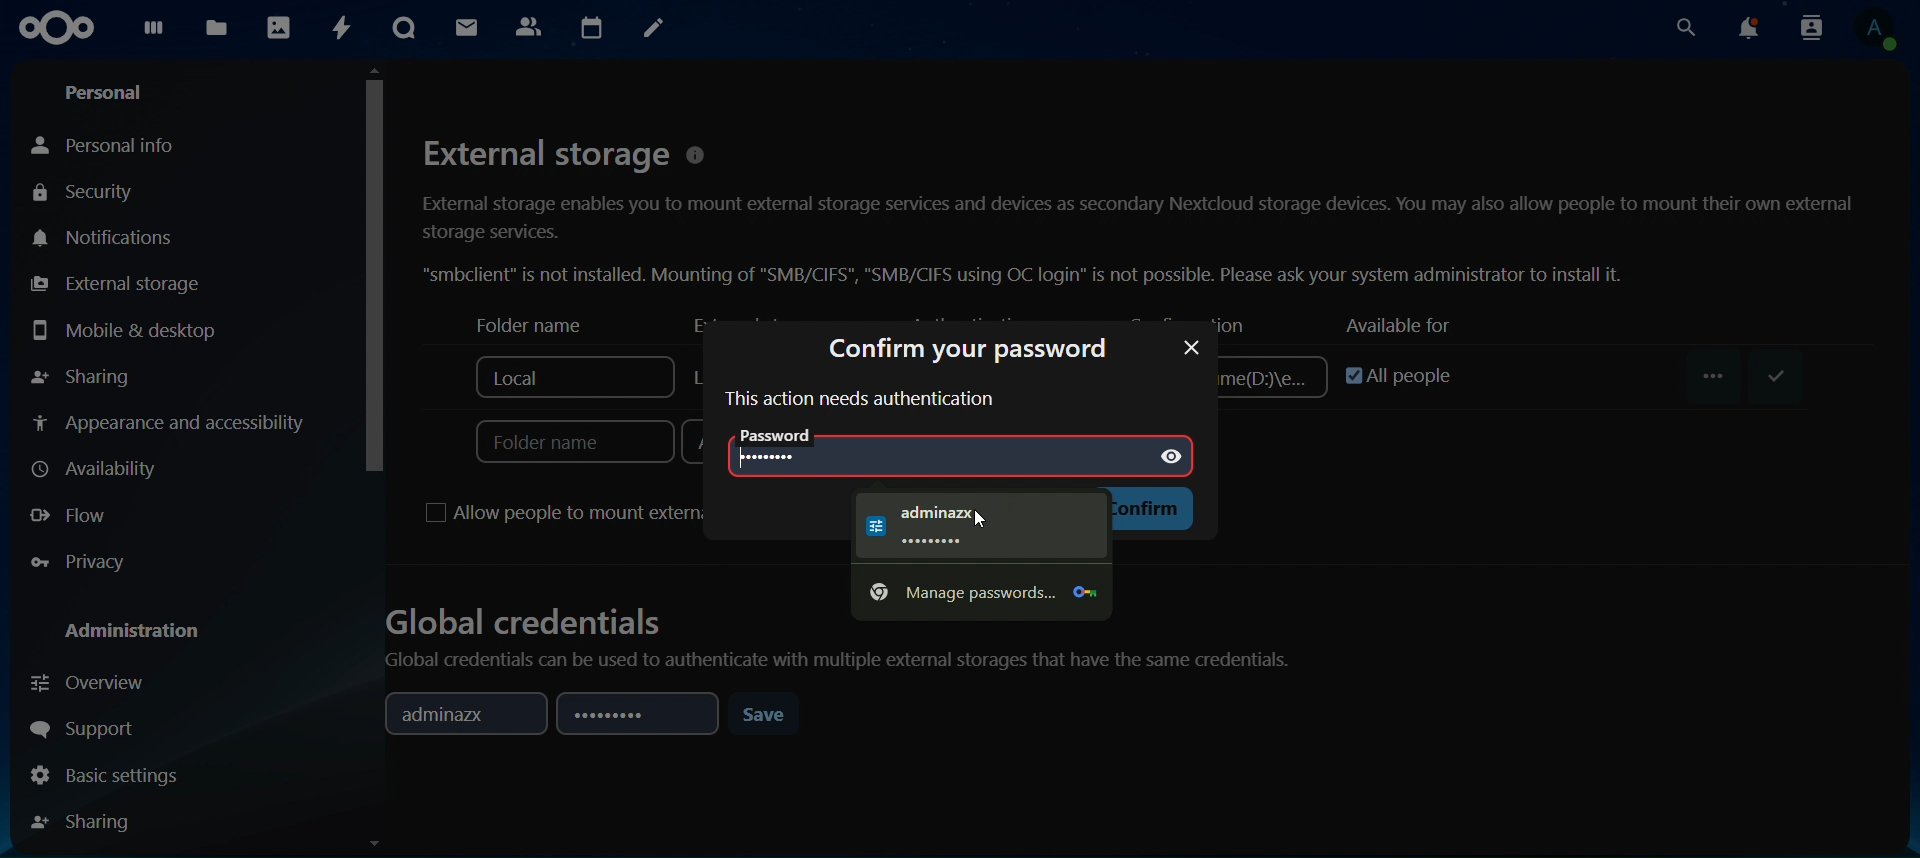 This screenshot has width=1920, height=858. I want to click on calendar, so click(593, 26).